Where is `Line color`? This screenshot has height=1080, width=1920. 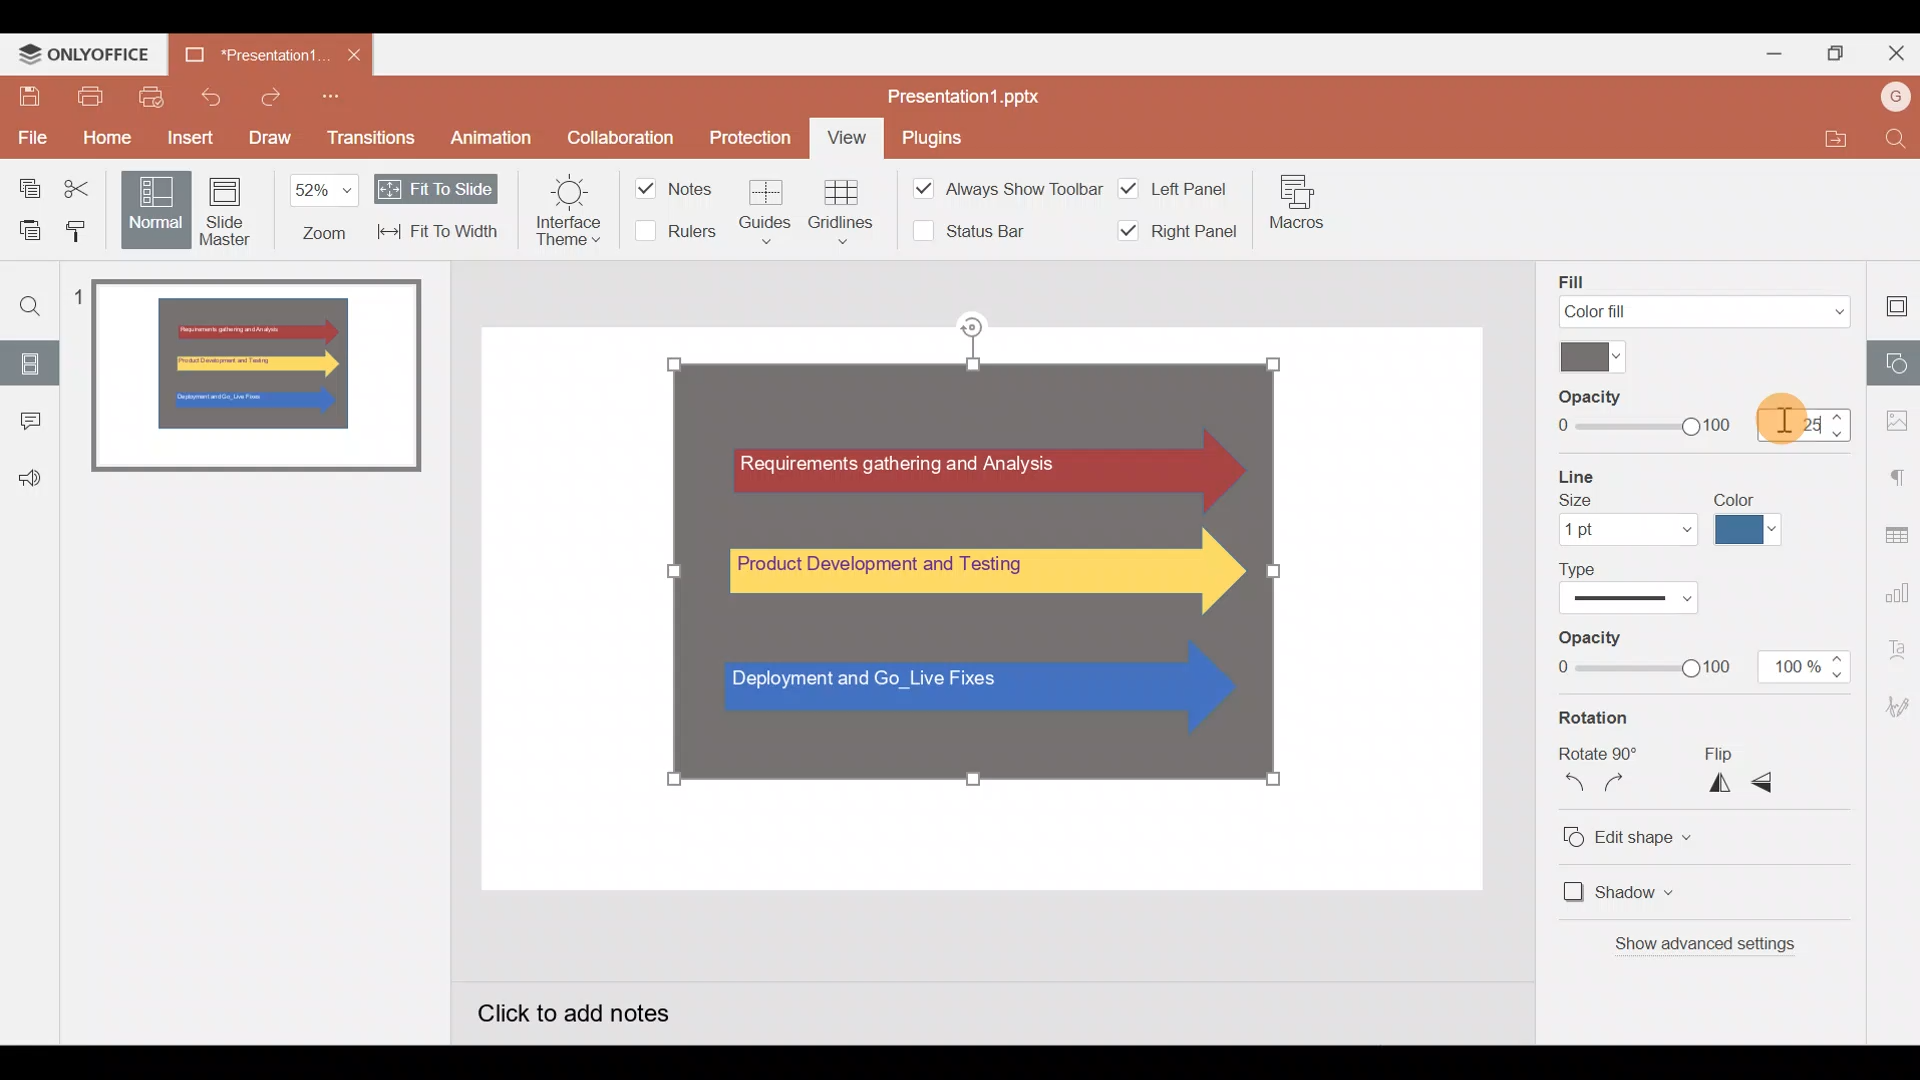
Line color is located at coordinates (1751, 521).